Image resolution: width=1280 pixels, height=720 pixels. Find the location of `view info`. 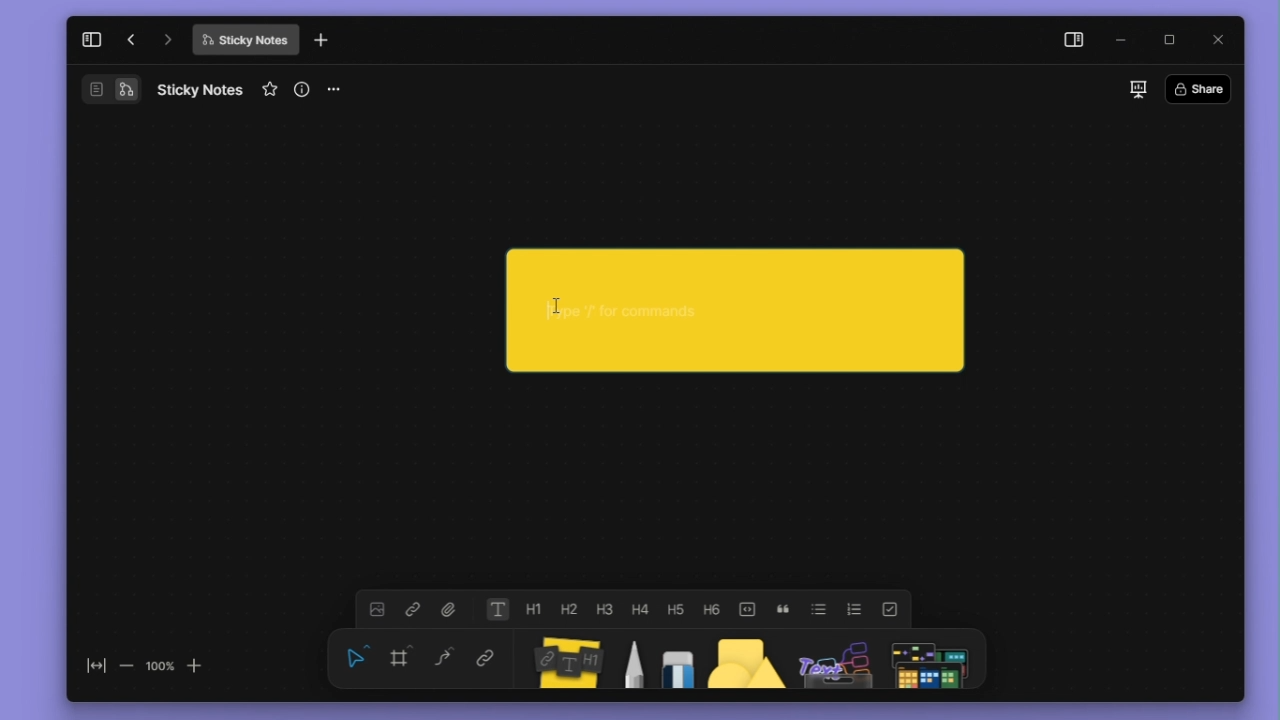

view info is located at coordinates (301, 89).